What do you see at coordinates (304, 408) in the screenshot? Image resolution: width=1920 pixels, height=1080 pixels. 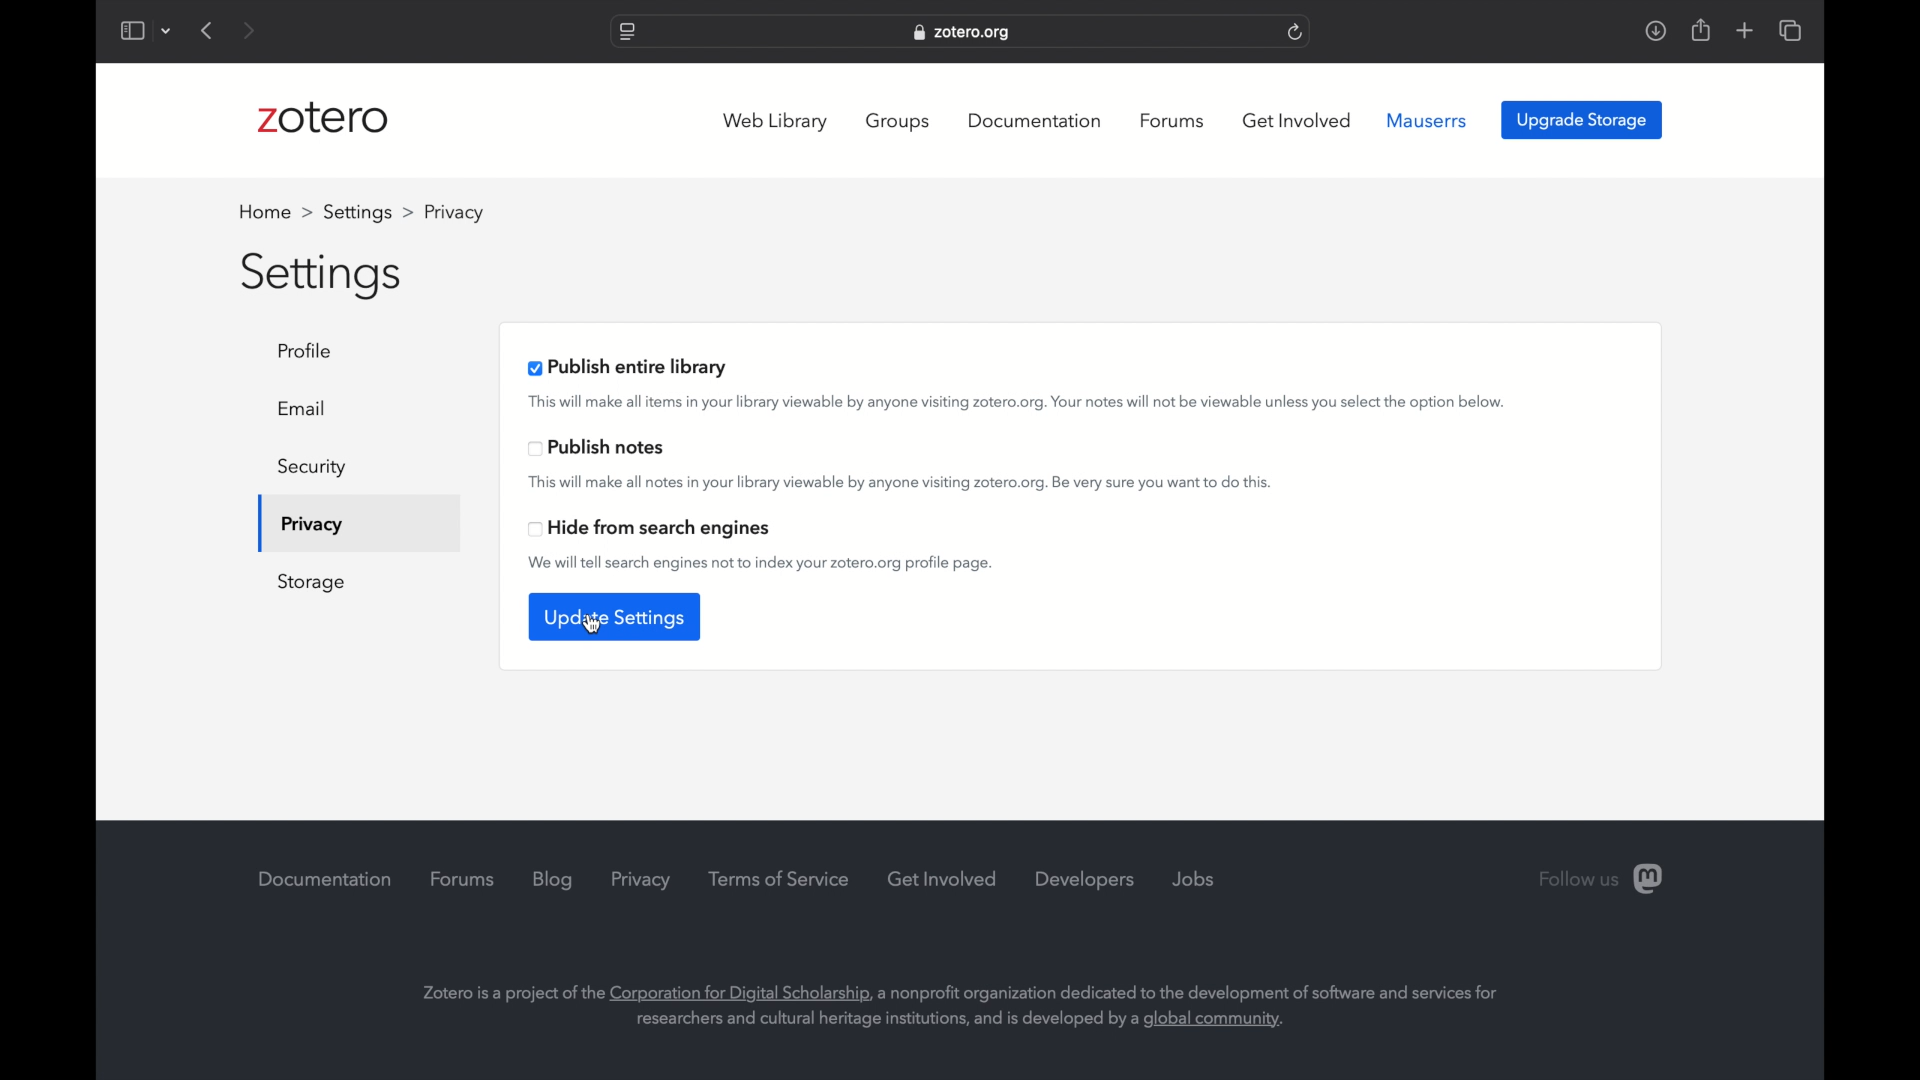 I see `email` at bounding box center [304, 408].